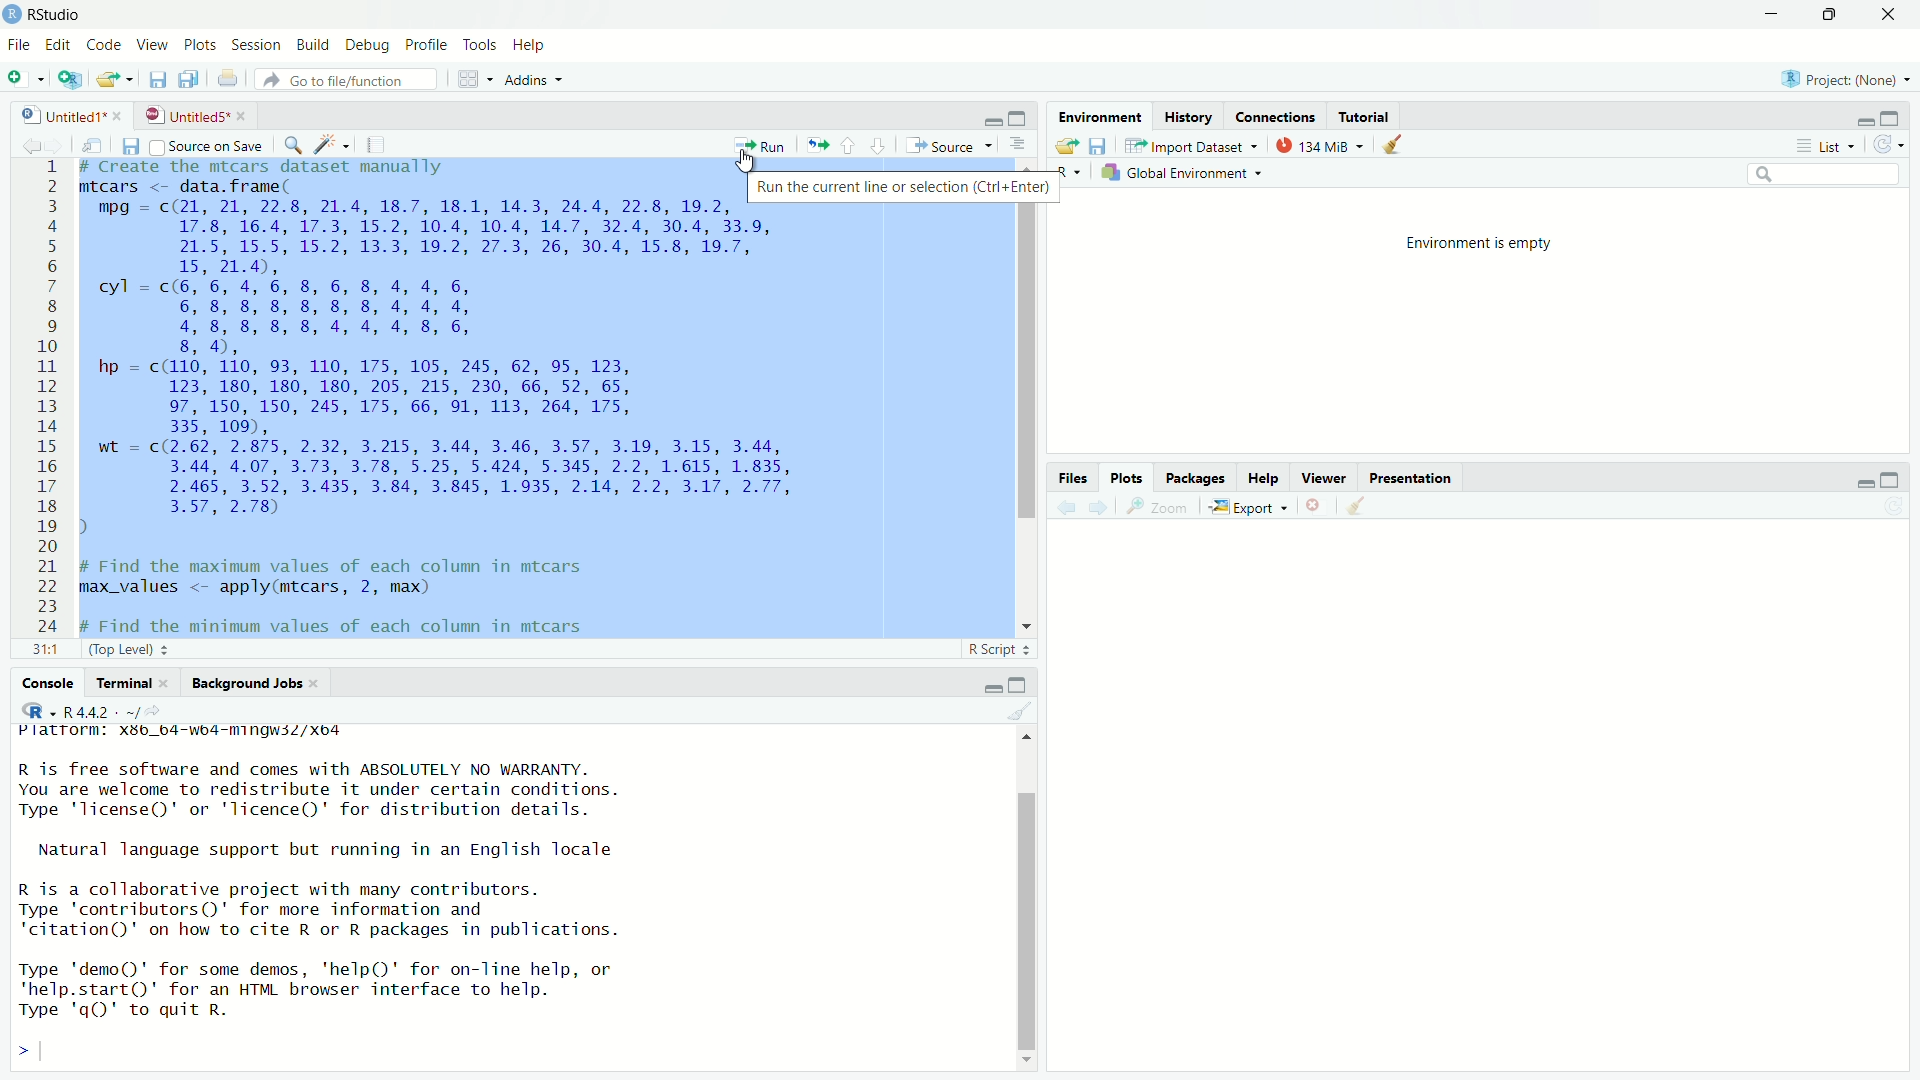 The width and height of the screenshot is (1920, 1080). What do you see at coordinates (117, 80) in the screenshot?
I see `move` at bounding box center [117, 80].